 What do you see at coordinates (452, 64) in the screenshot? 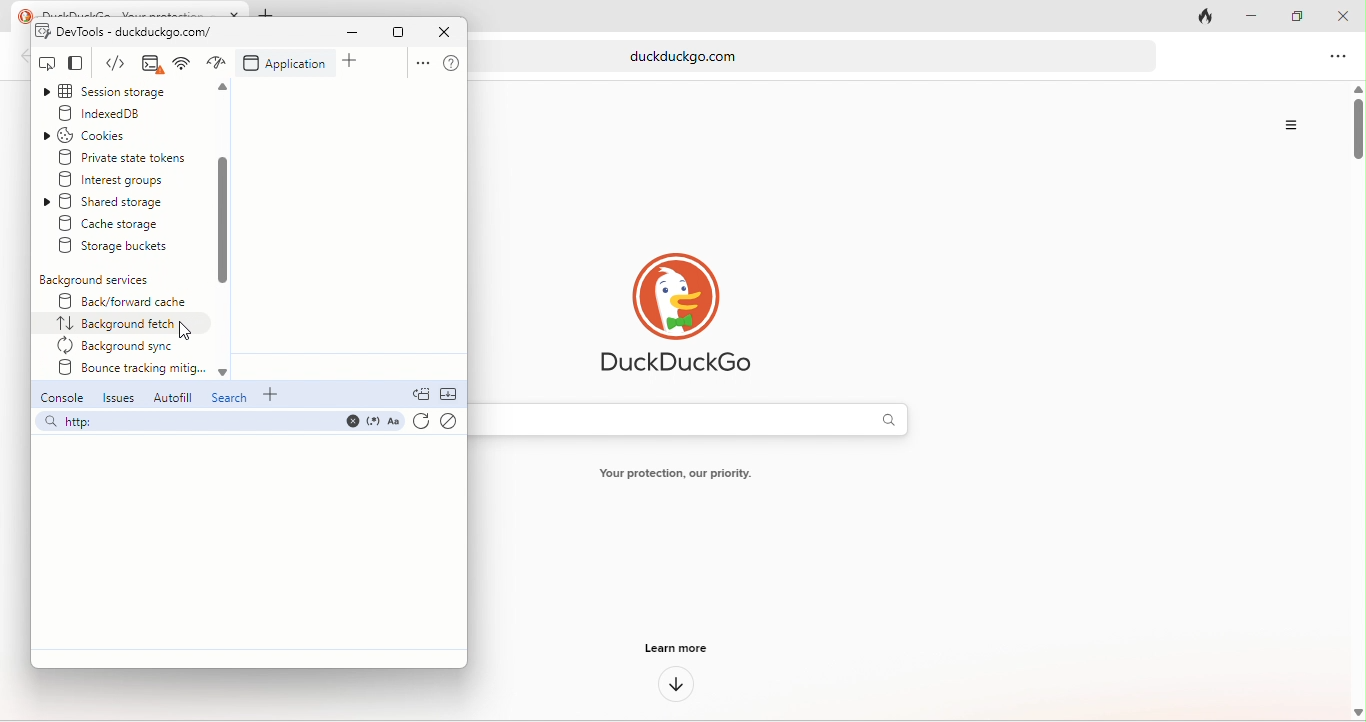
I see `help` at bounding box center [452, 64].